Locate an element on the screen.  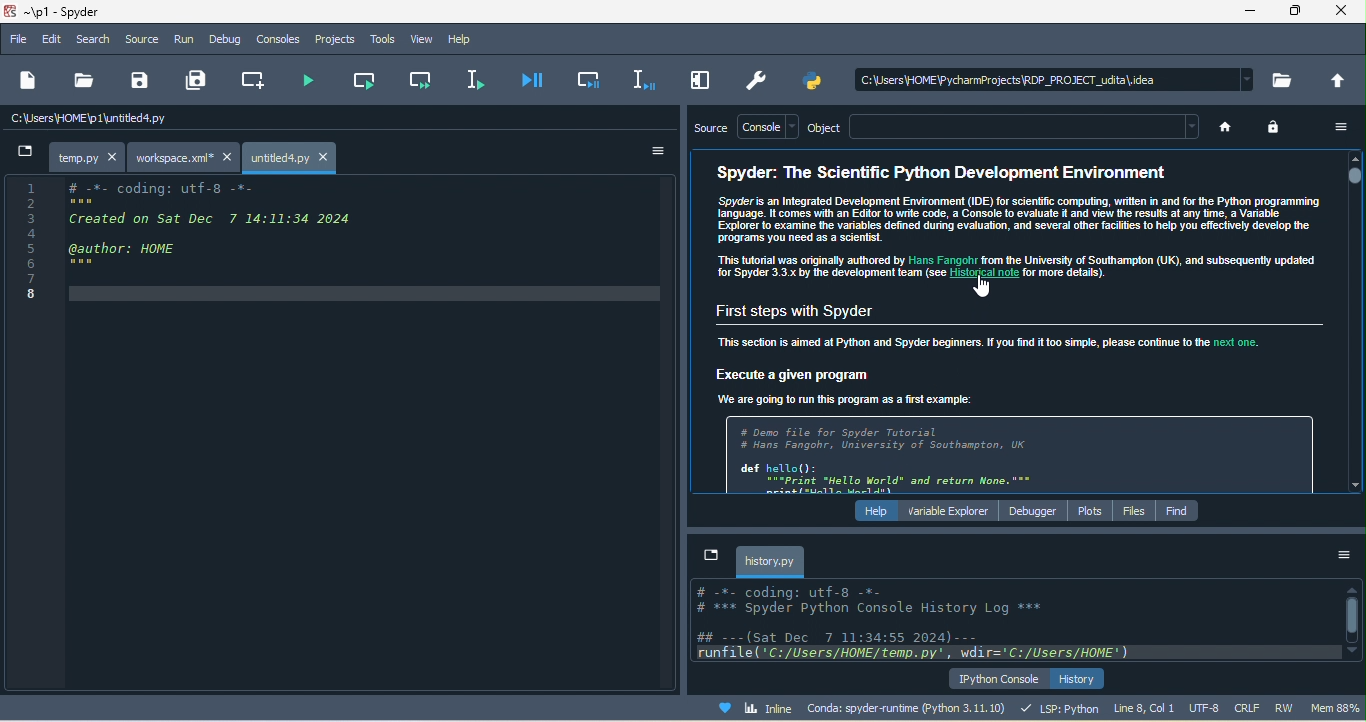
lsp python is located at coordinates (1064, 710).